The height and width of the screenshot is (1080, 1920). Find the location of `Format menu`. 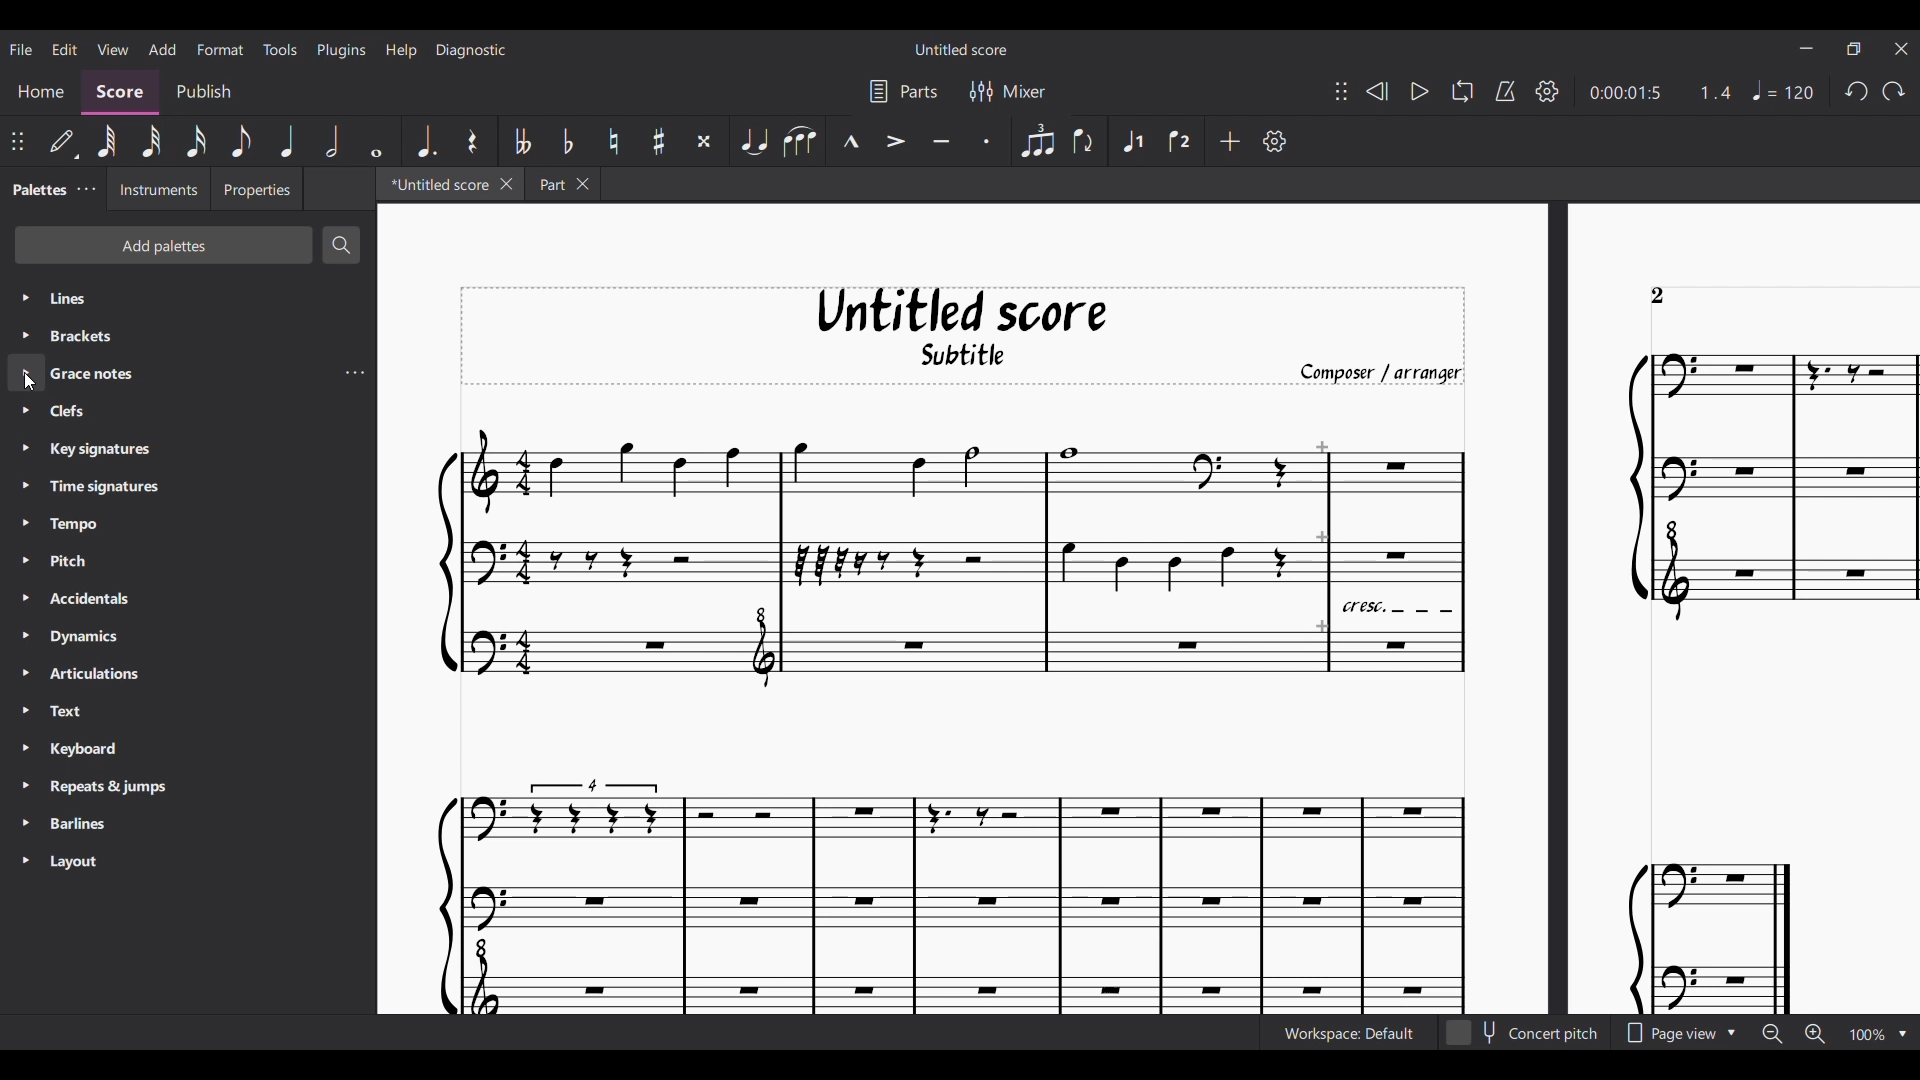

Format menu is located at coordinates (220, 49).